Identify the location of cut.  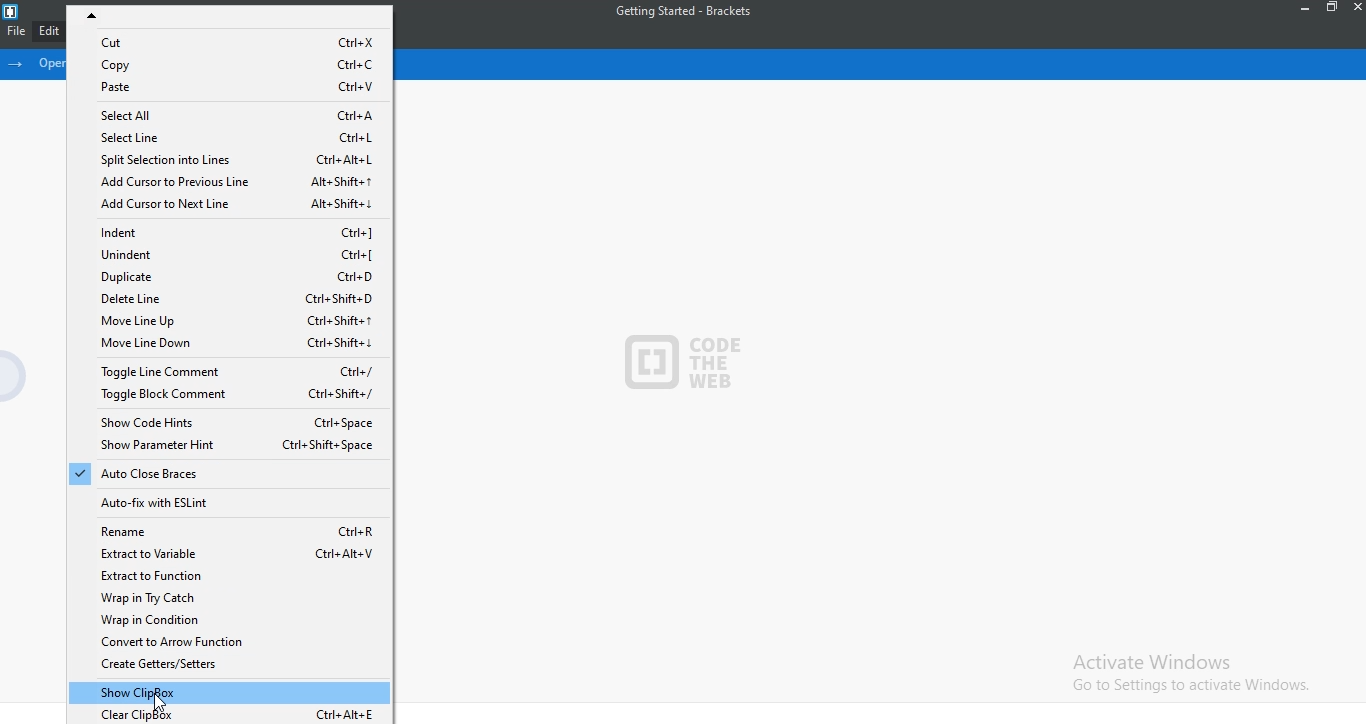
(229, 40).